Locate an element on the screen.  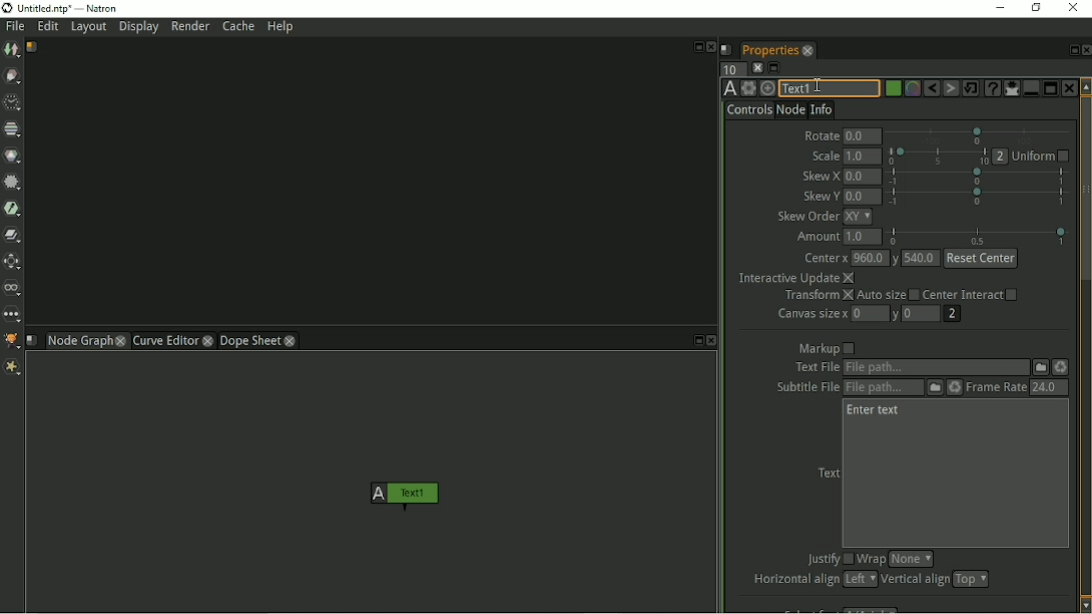
TextOFX Version 6.13 is located at coordinates (730, 88).